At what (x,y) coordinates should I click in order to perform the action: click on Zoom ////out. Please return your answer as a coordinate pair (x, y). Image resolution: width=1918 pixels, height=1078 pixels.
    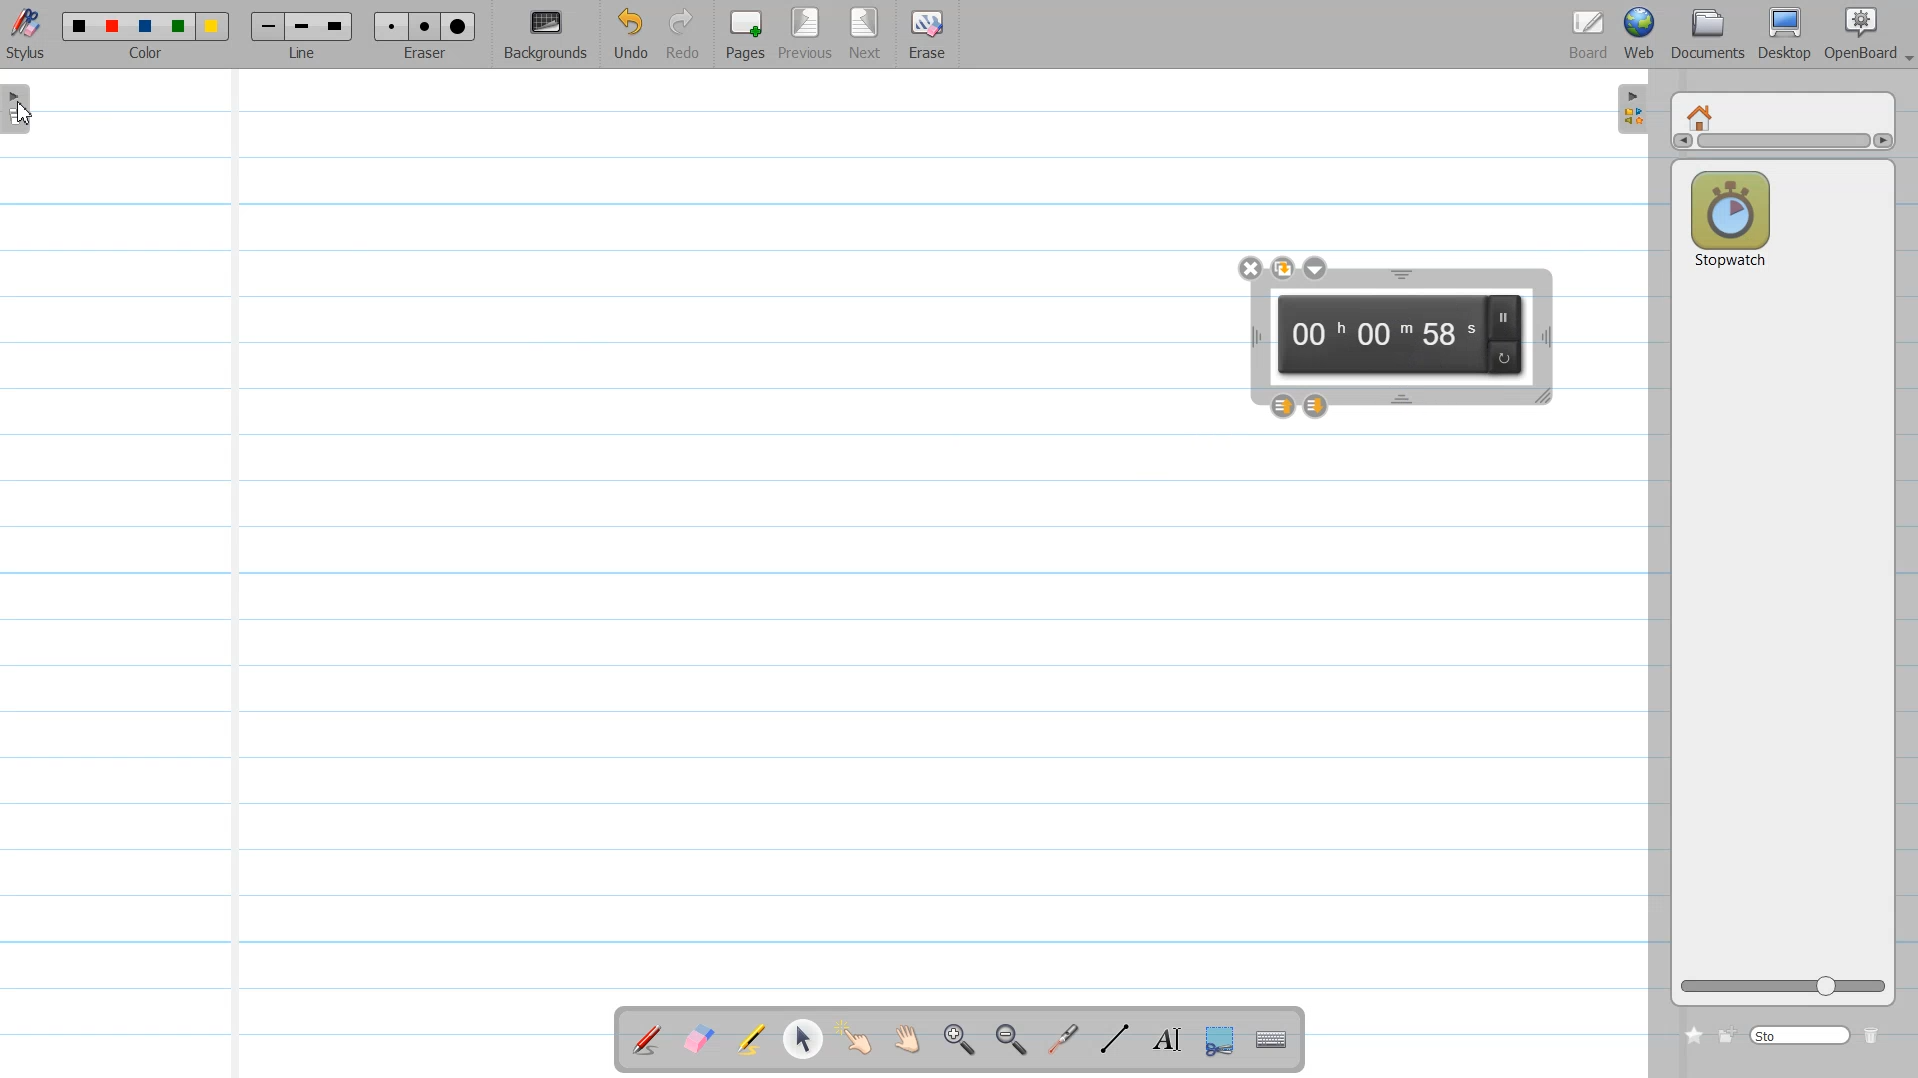
    Looking at the image, I should click on (1012, 1039).